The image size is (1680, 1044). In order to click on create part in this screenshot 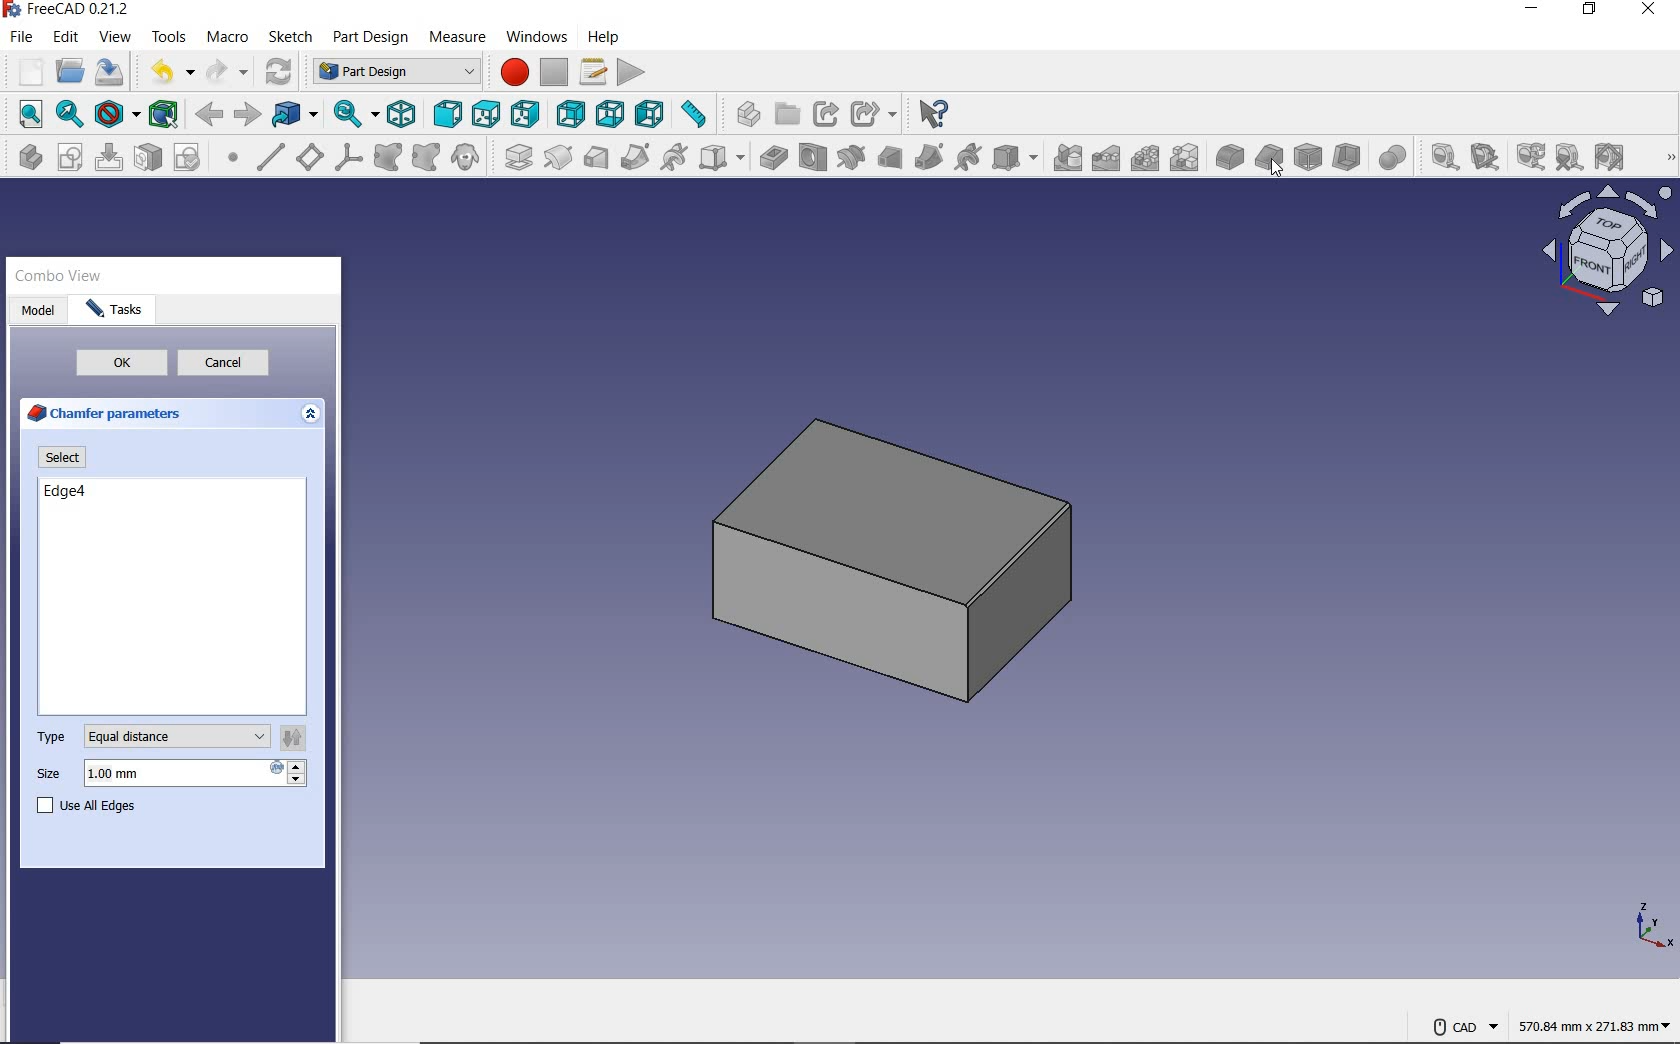, I will do `click(745, 116)`.